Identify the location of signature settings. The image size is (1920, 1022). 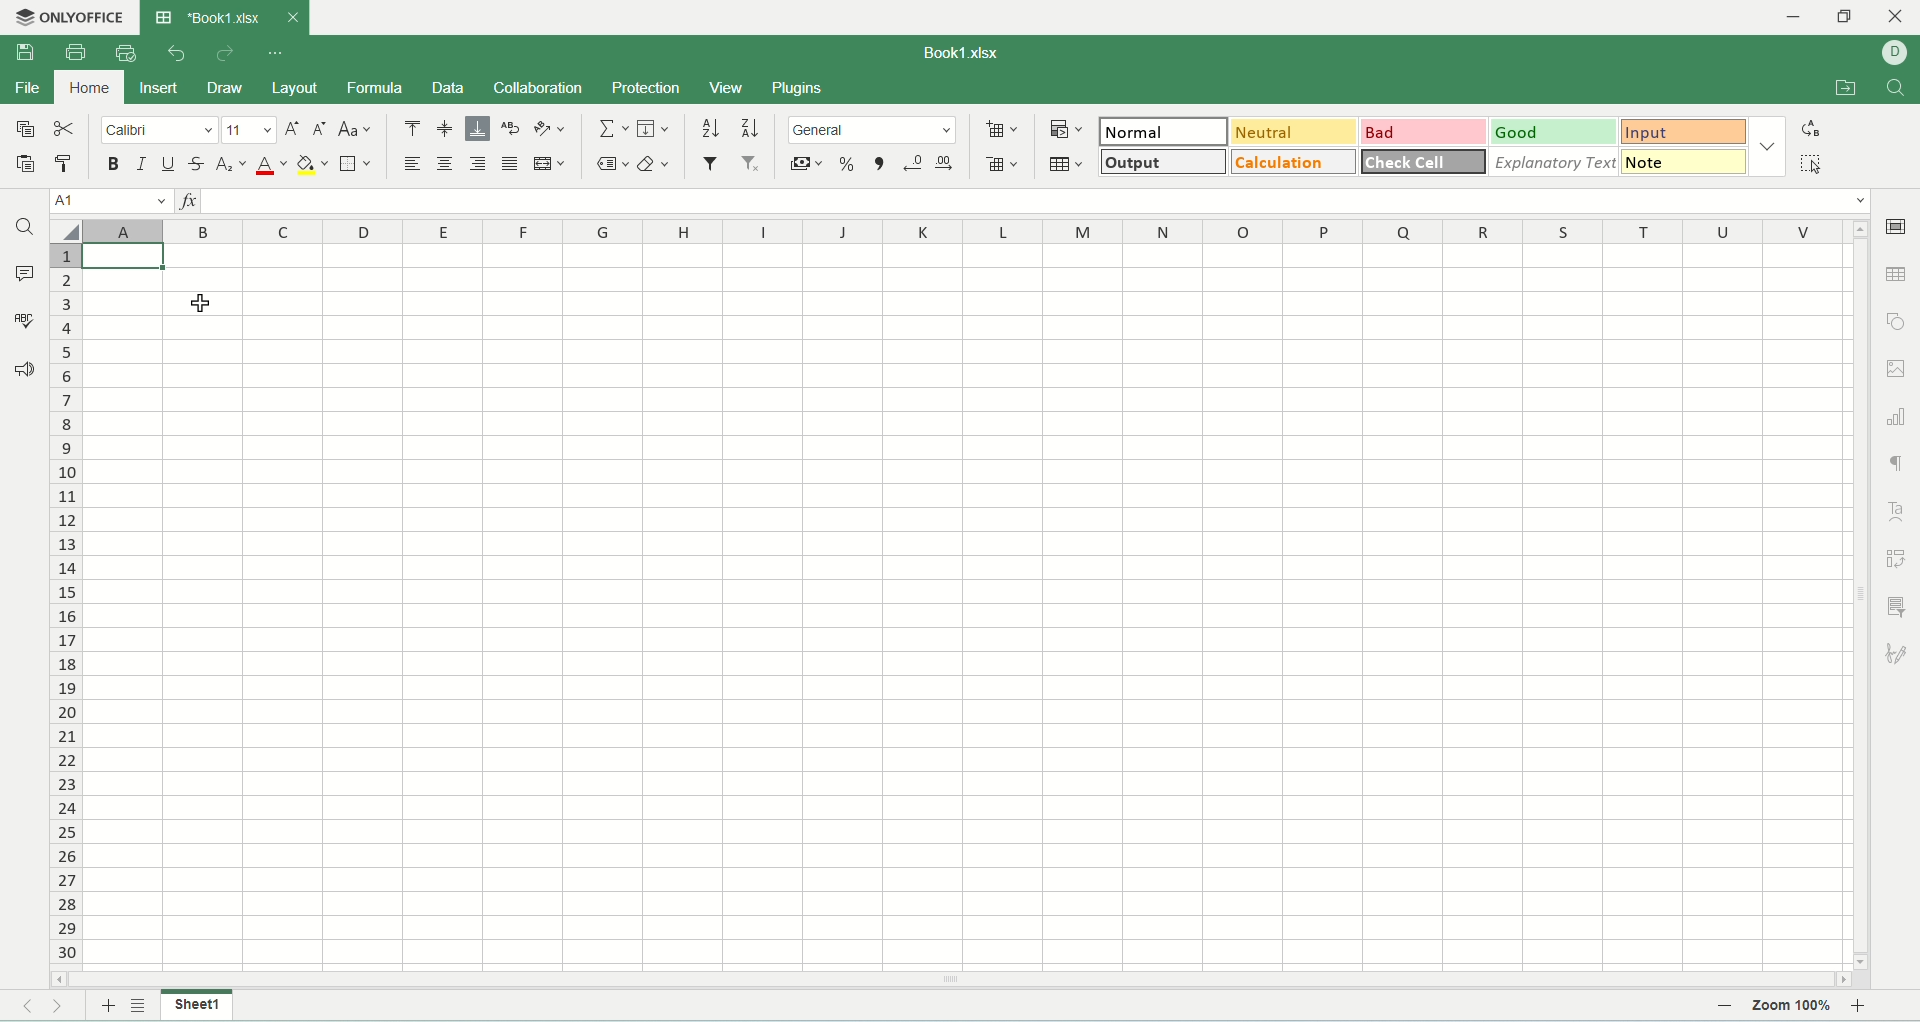
(1898, 652).